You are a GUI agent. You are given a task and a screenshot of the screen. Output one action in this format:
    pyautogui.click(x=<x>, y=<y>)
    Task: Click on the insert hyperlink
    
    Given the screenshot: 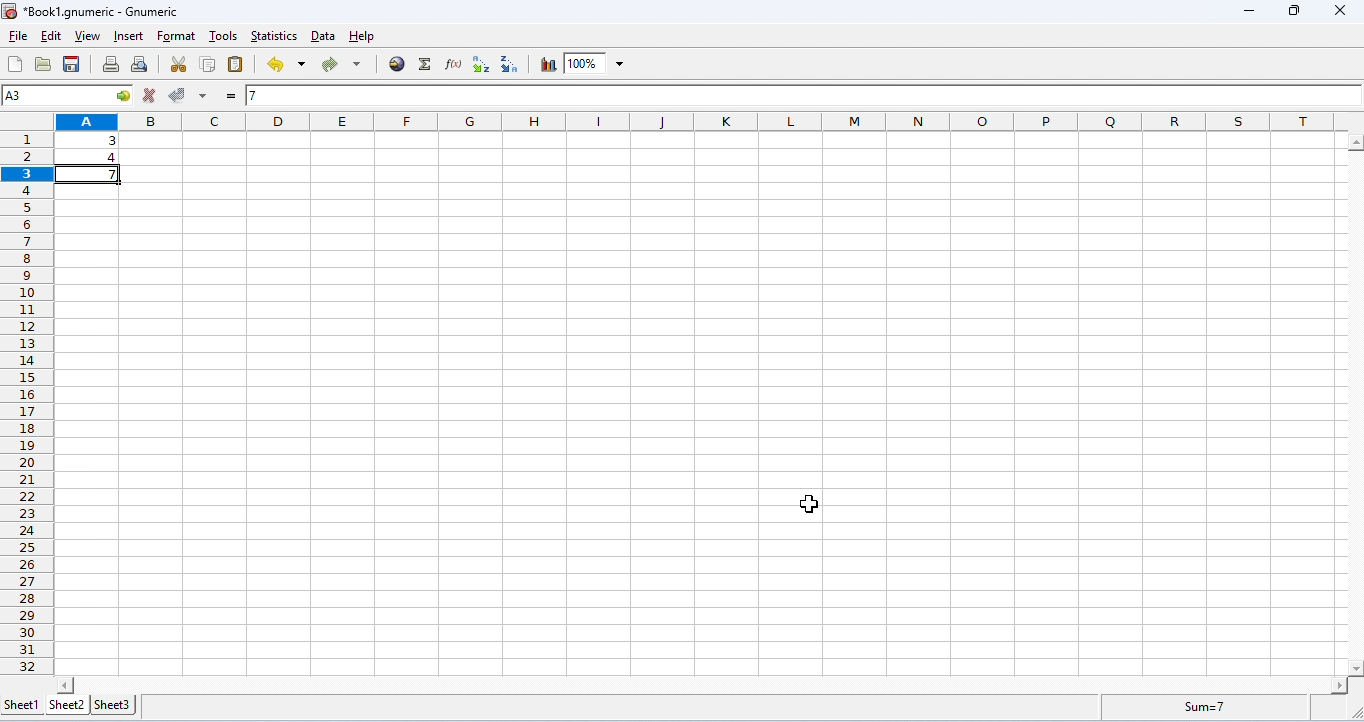 What is the action you would take?
    pyautogui.click(x=396, y=65)
    